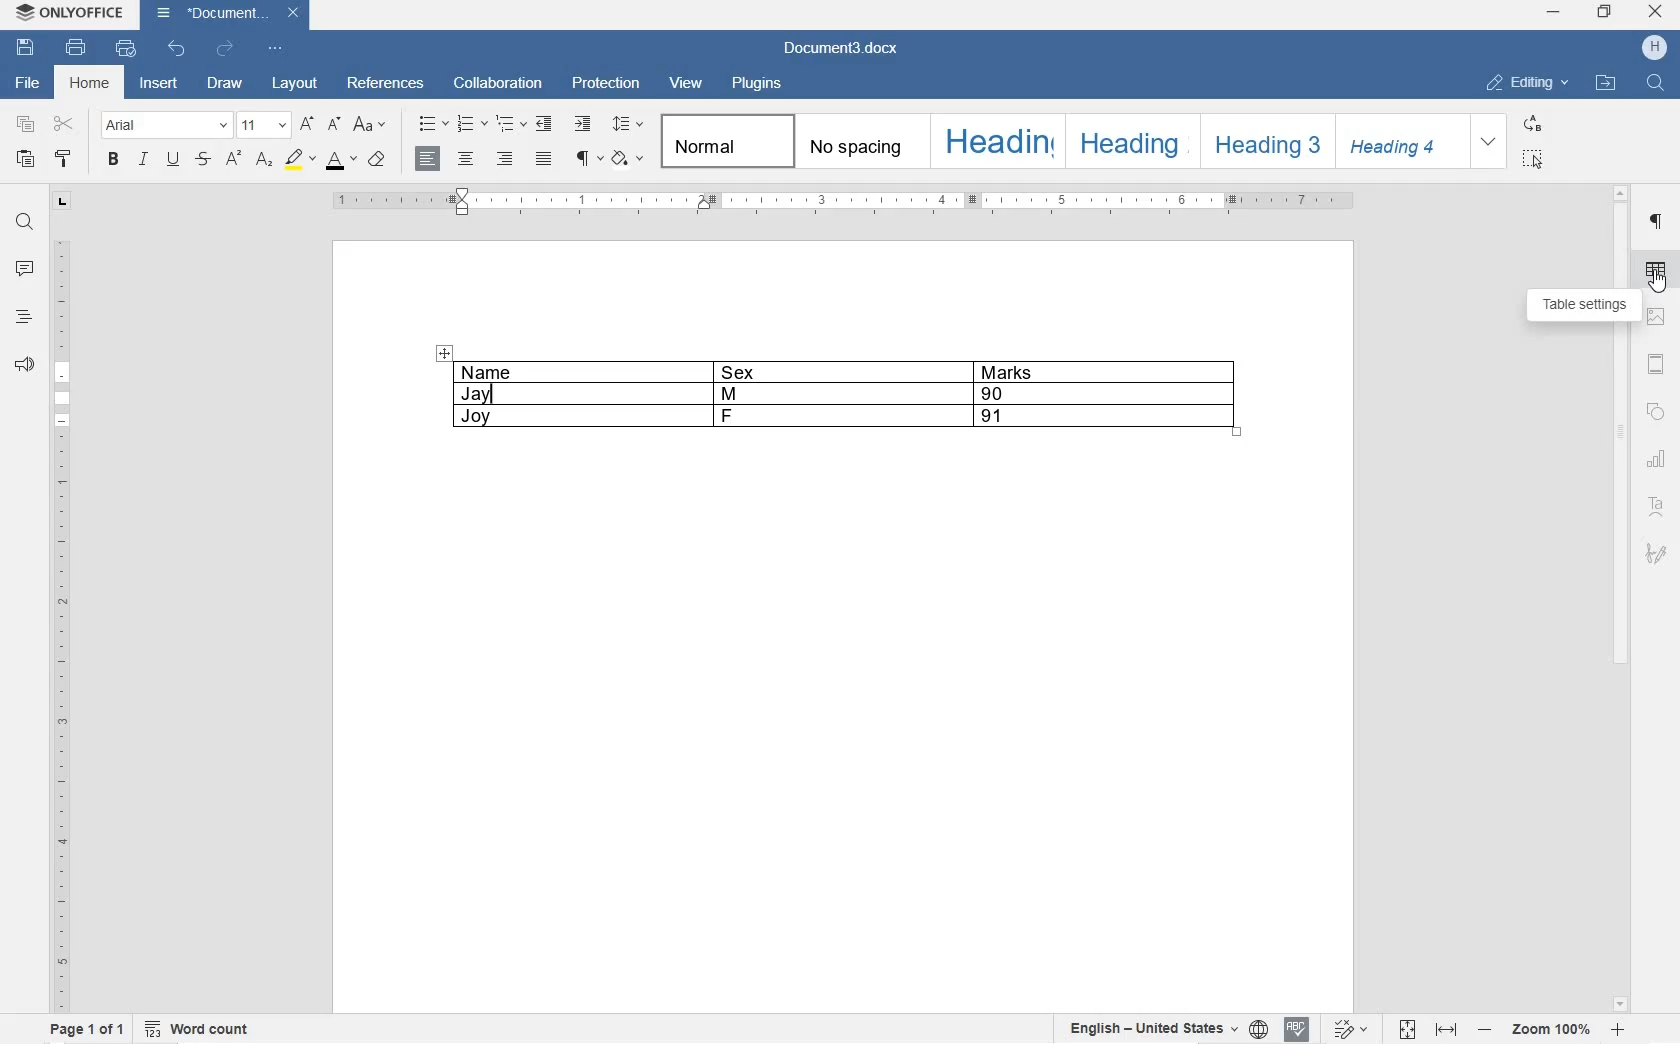  I want to click on CHANGE CASE, so click(371, 124).